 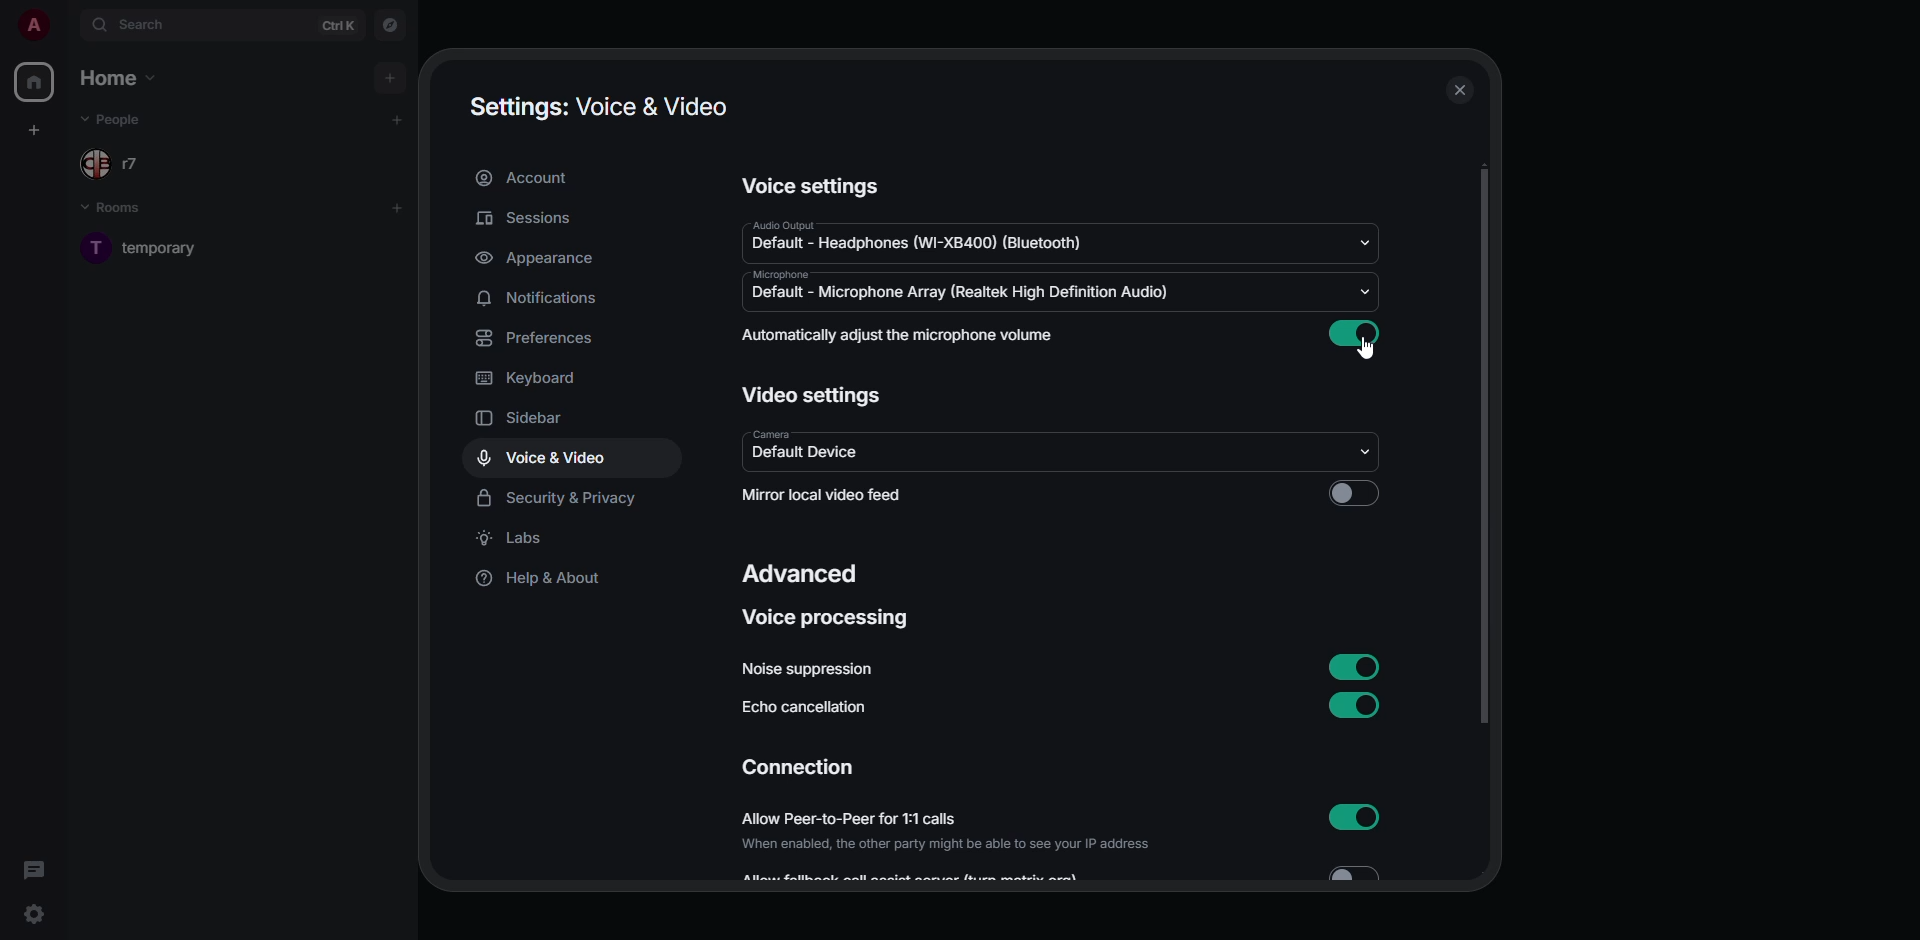 What do you see at coordinates (123, 80) in the screenshot?
I see `home` at bounding box center [123, 80].